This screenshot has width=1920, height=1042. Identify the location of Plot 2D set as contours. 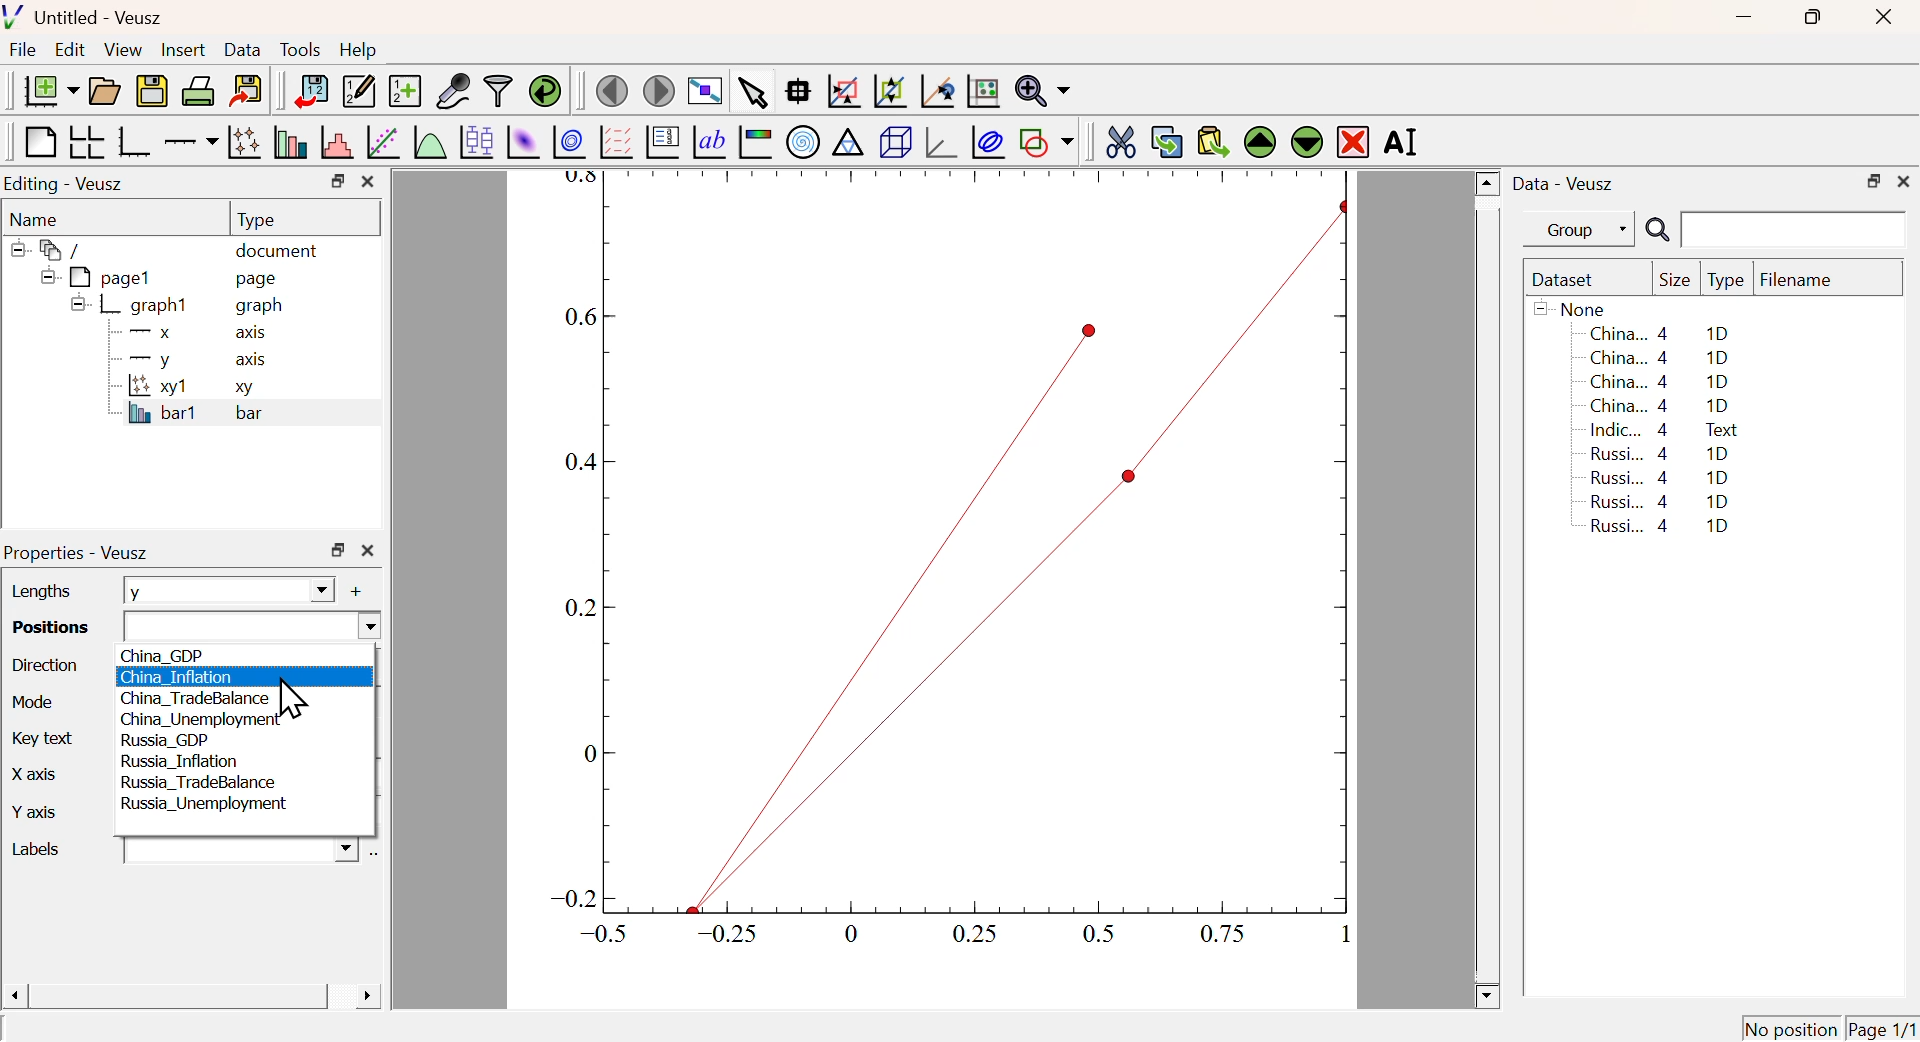
(569, 143).